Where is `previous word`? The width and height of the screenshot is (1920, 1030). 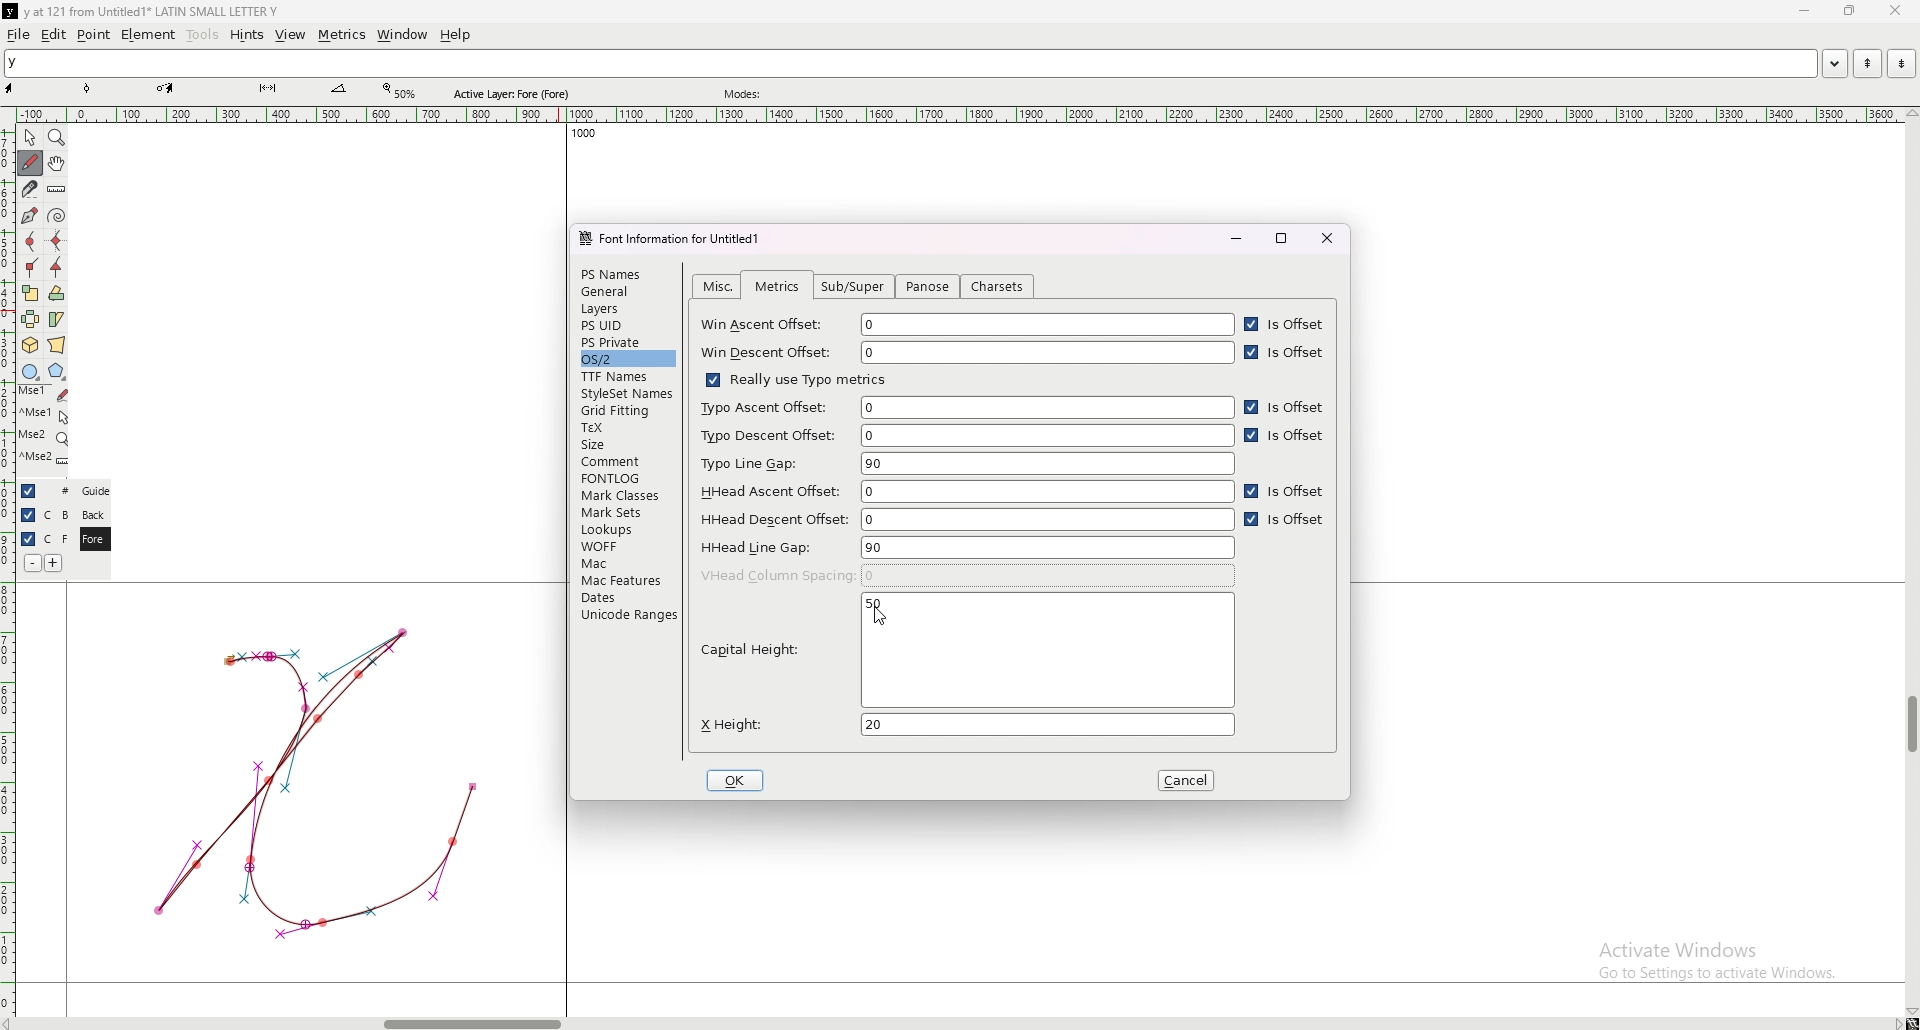
previous word is located at coordinates (1865, 64).